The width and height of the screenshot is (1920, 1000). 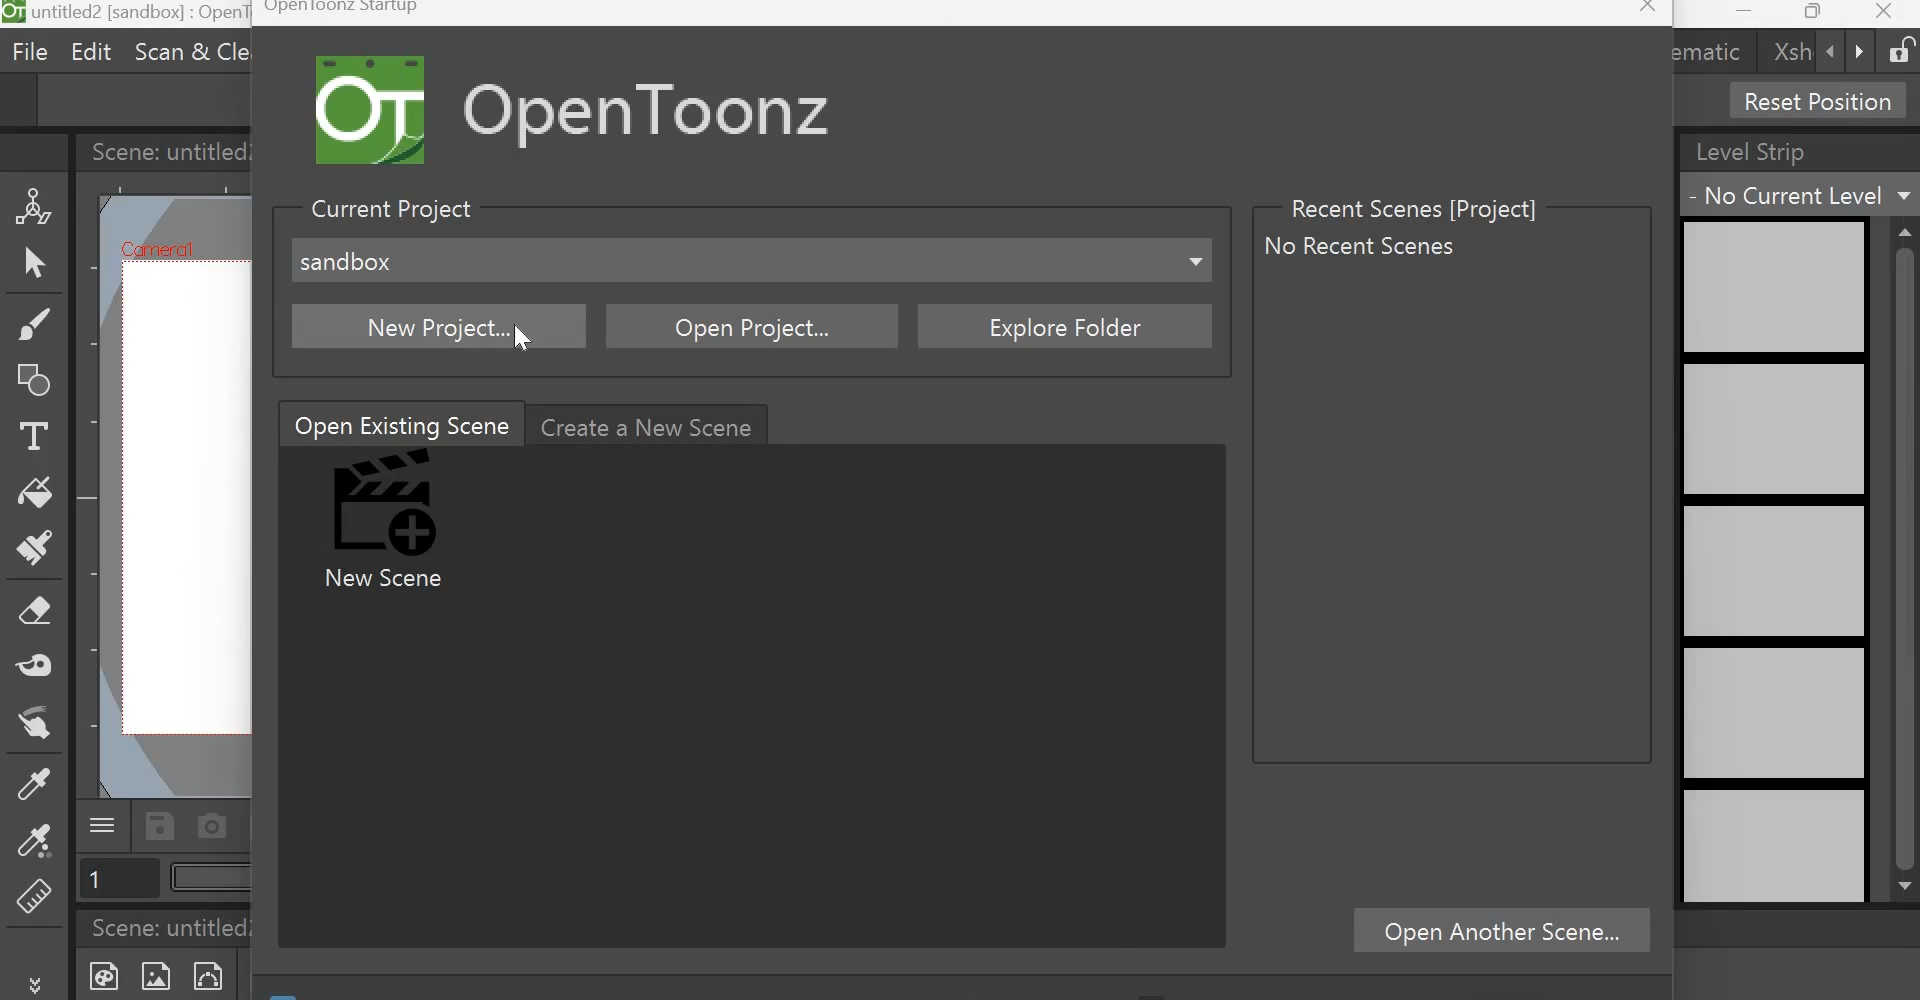 I want to click on Open Existing Scene, so click(x=400, y=422).